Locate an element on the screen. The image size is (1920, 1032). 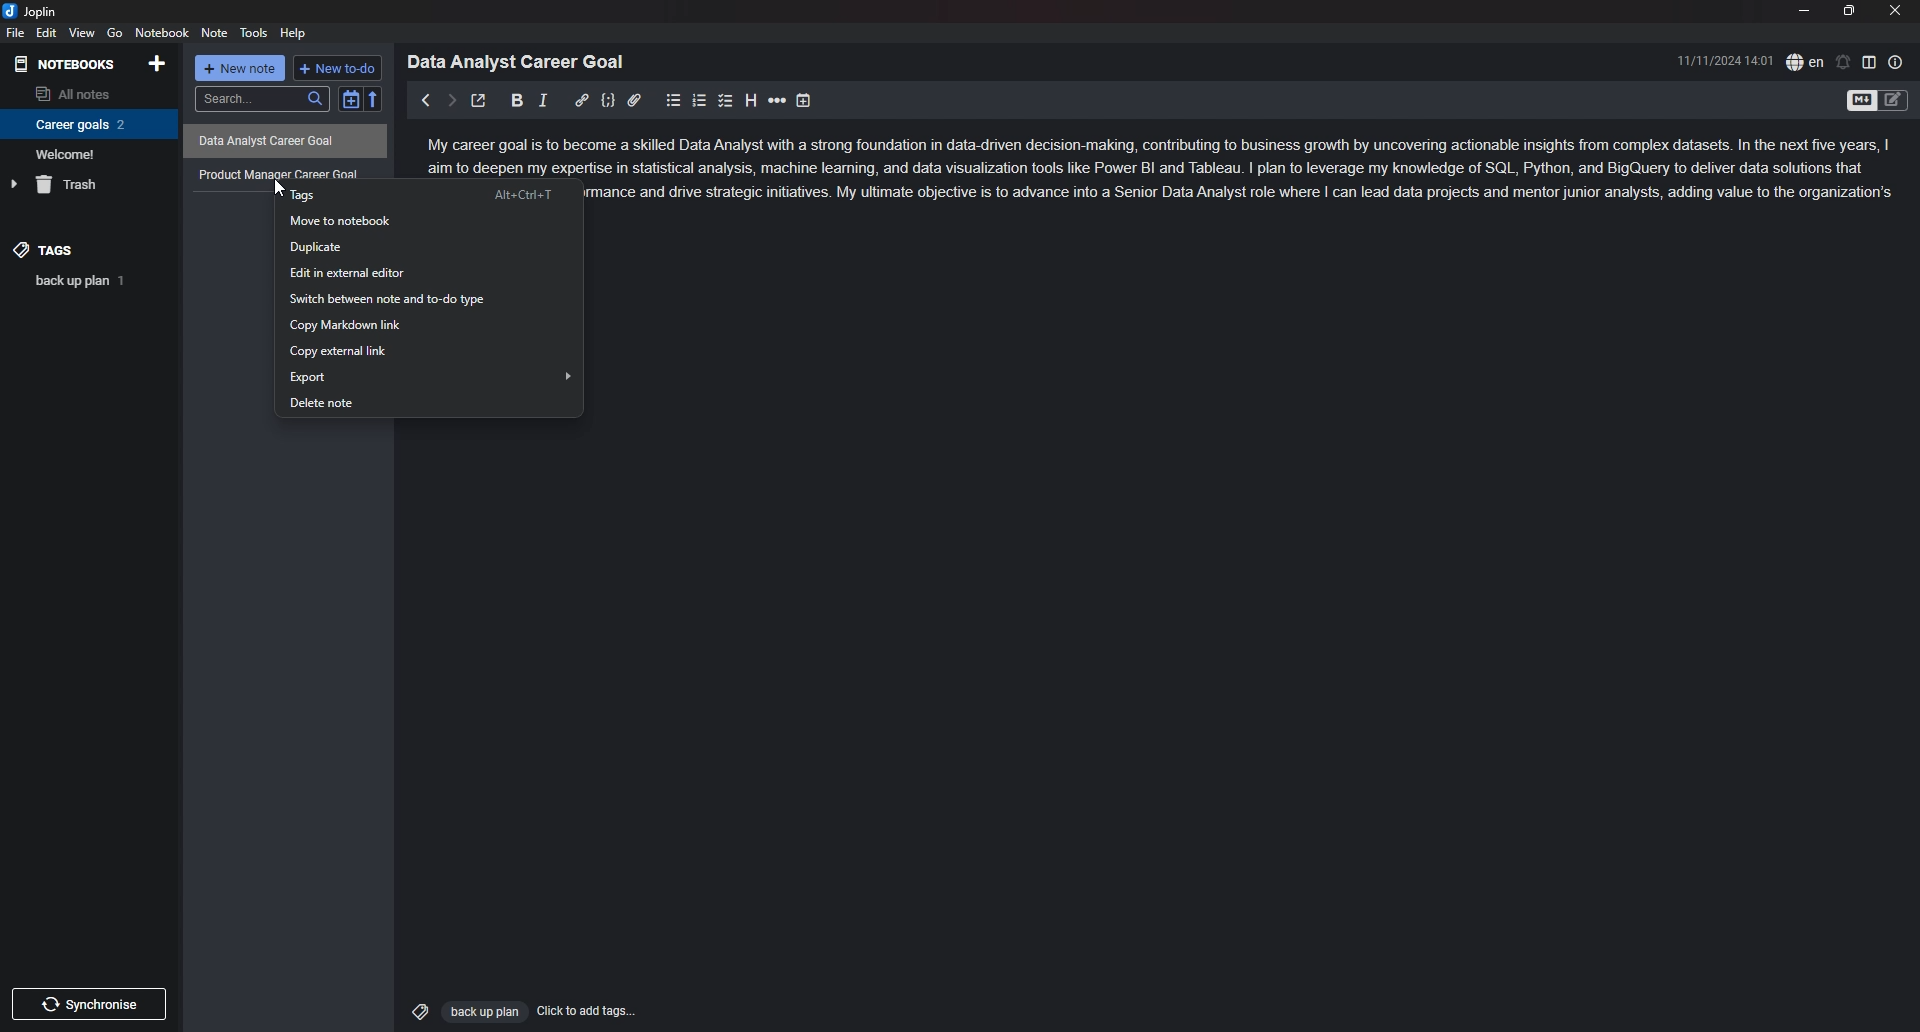
note properties is located at coordinates (1896, 62).